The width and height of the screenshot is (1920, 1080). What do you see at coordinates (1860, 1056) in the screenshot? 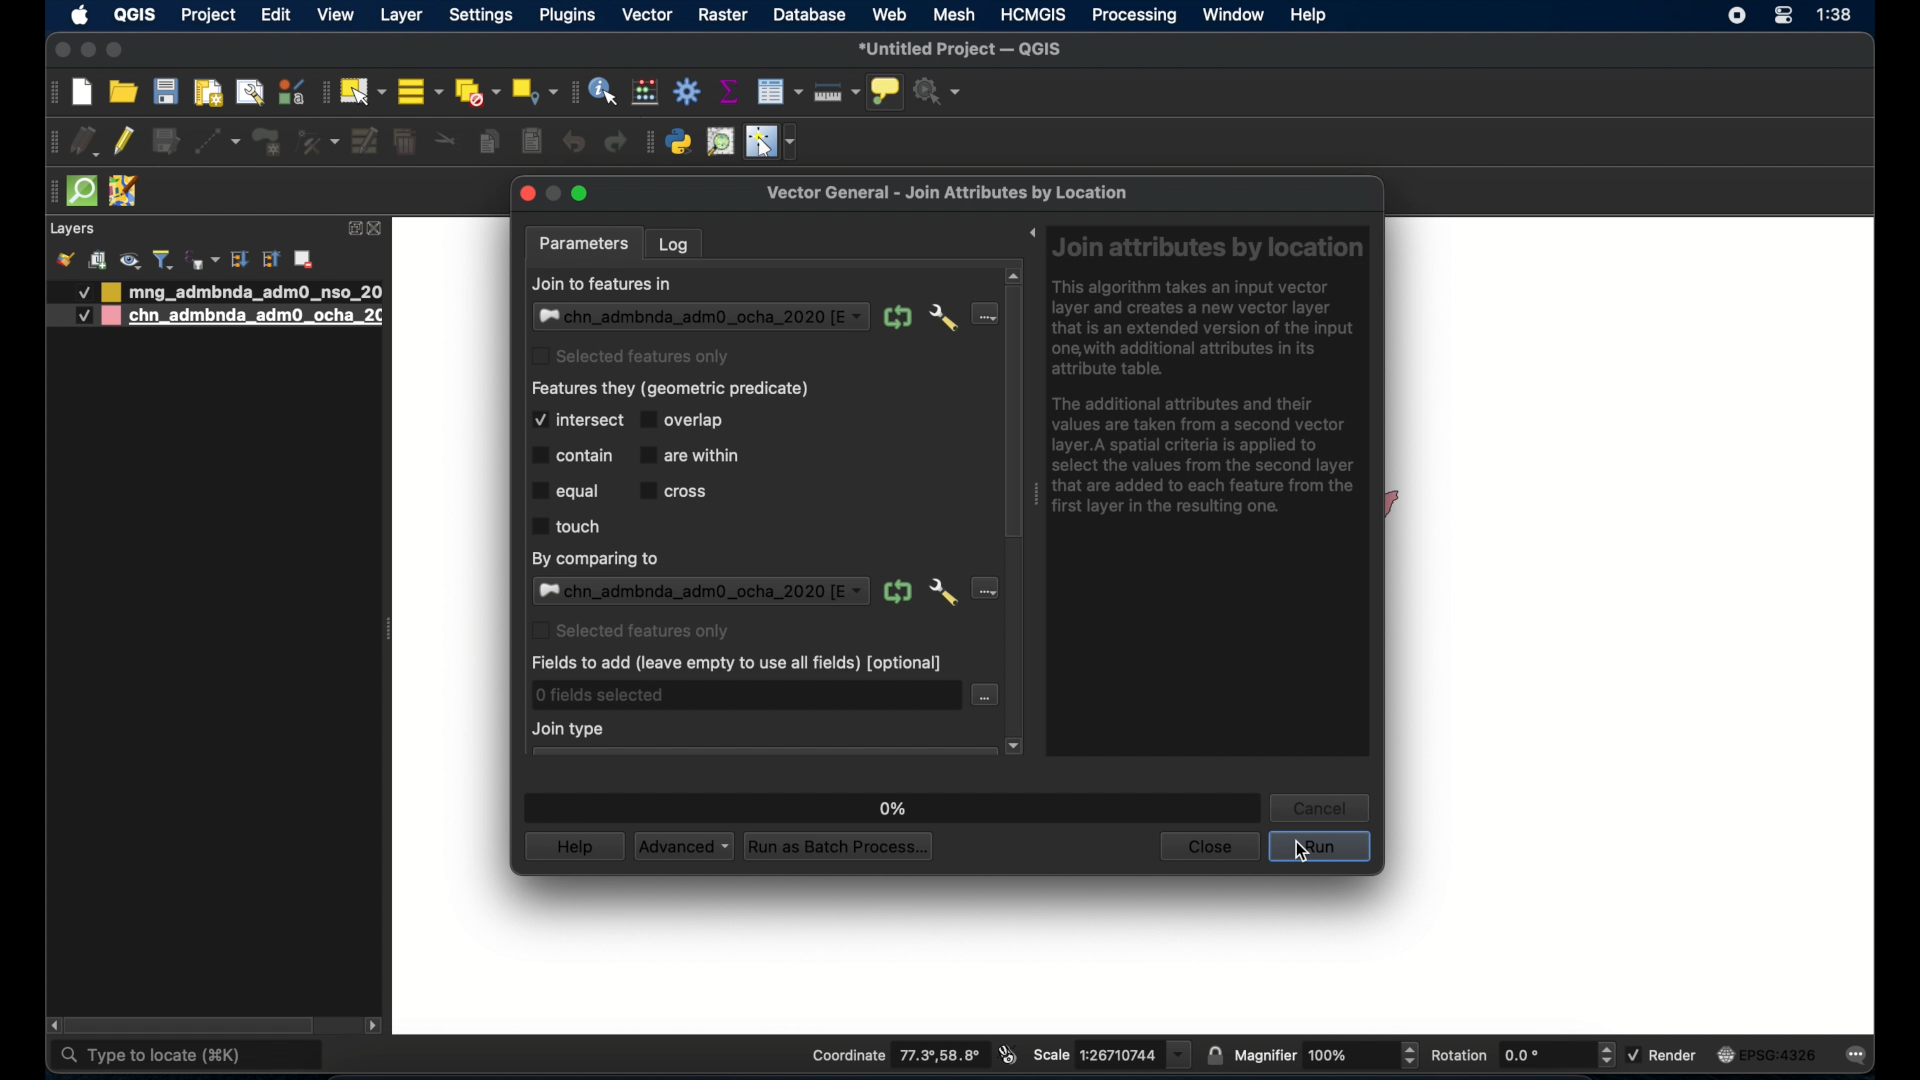
I see `messages` at bounding box center [1860, 1056].